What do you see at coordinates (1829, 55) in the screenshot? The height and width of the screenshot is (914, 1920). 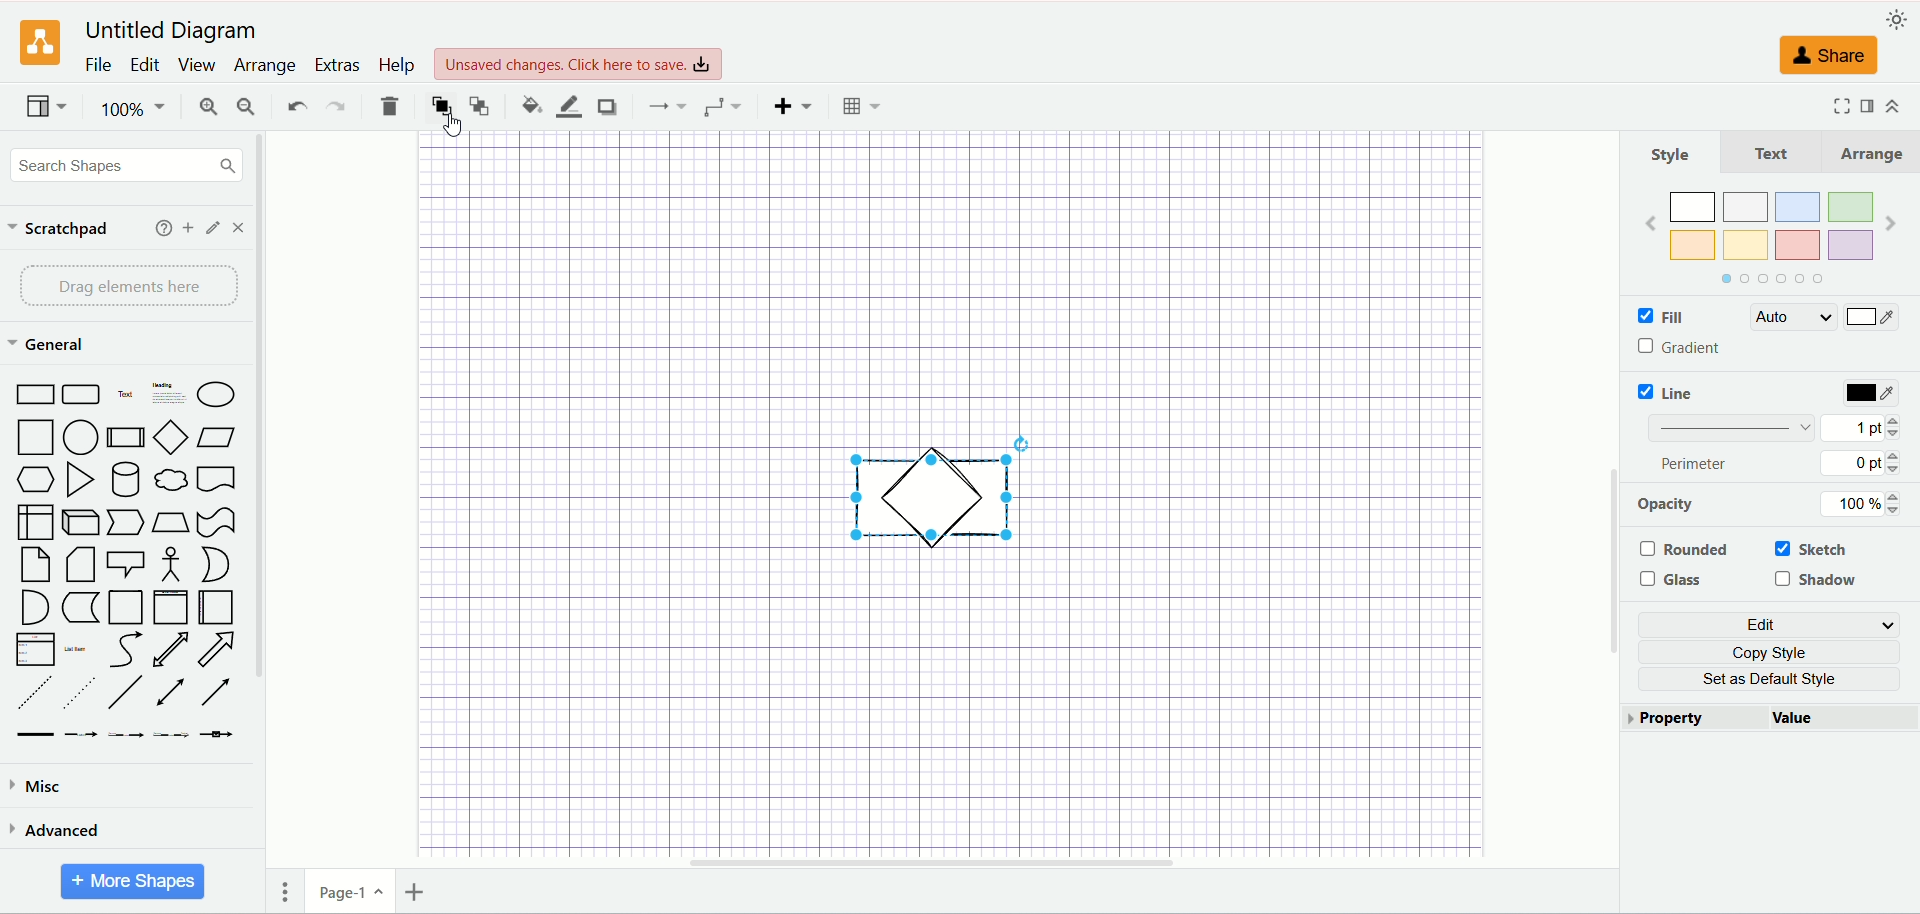 I see `share` at bounding box center [1829, 55].